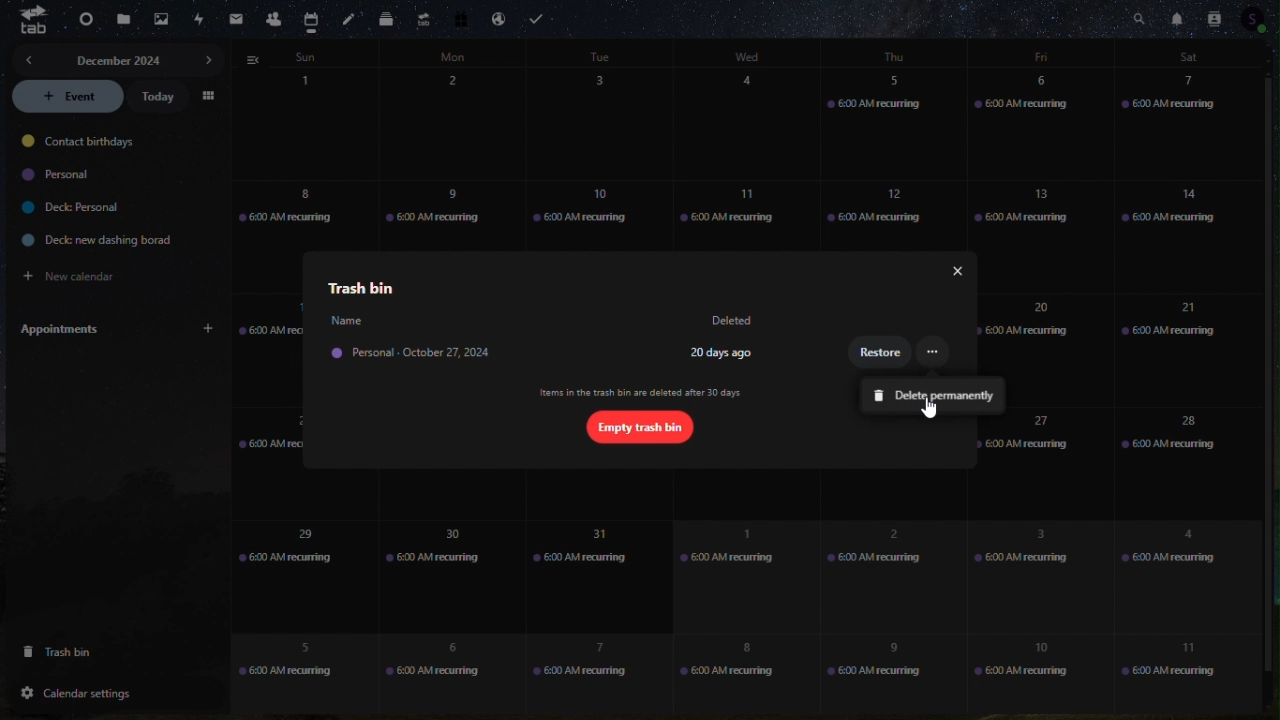 The height and width of the screenshot is (720, 1280). Describe the element at coordinates (1168, 662) in the screenshot. I see `11` at that location.